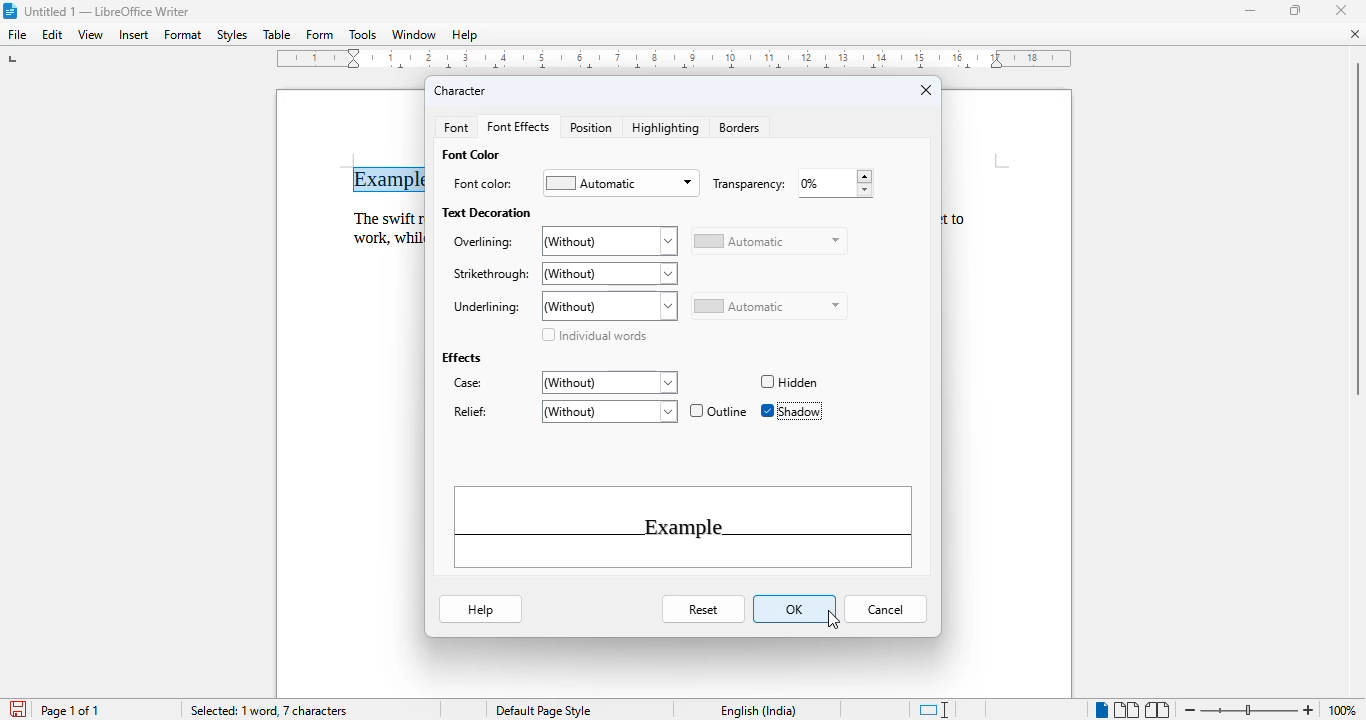  Describe the element at coordinates (1249, 709) in the screenshot. I see `Change zoom level` at that location.